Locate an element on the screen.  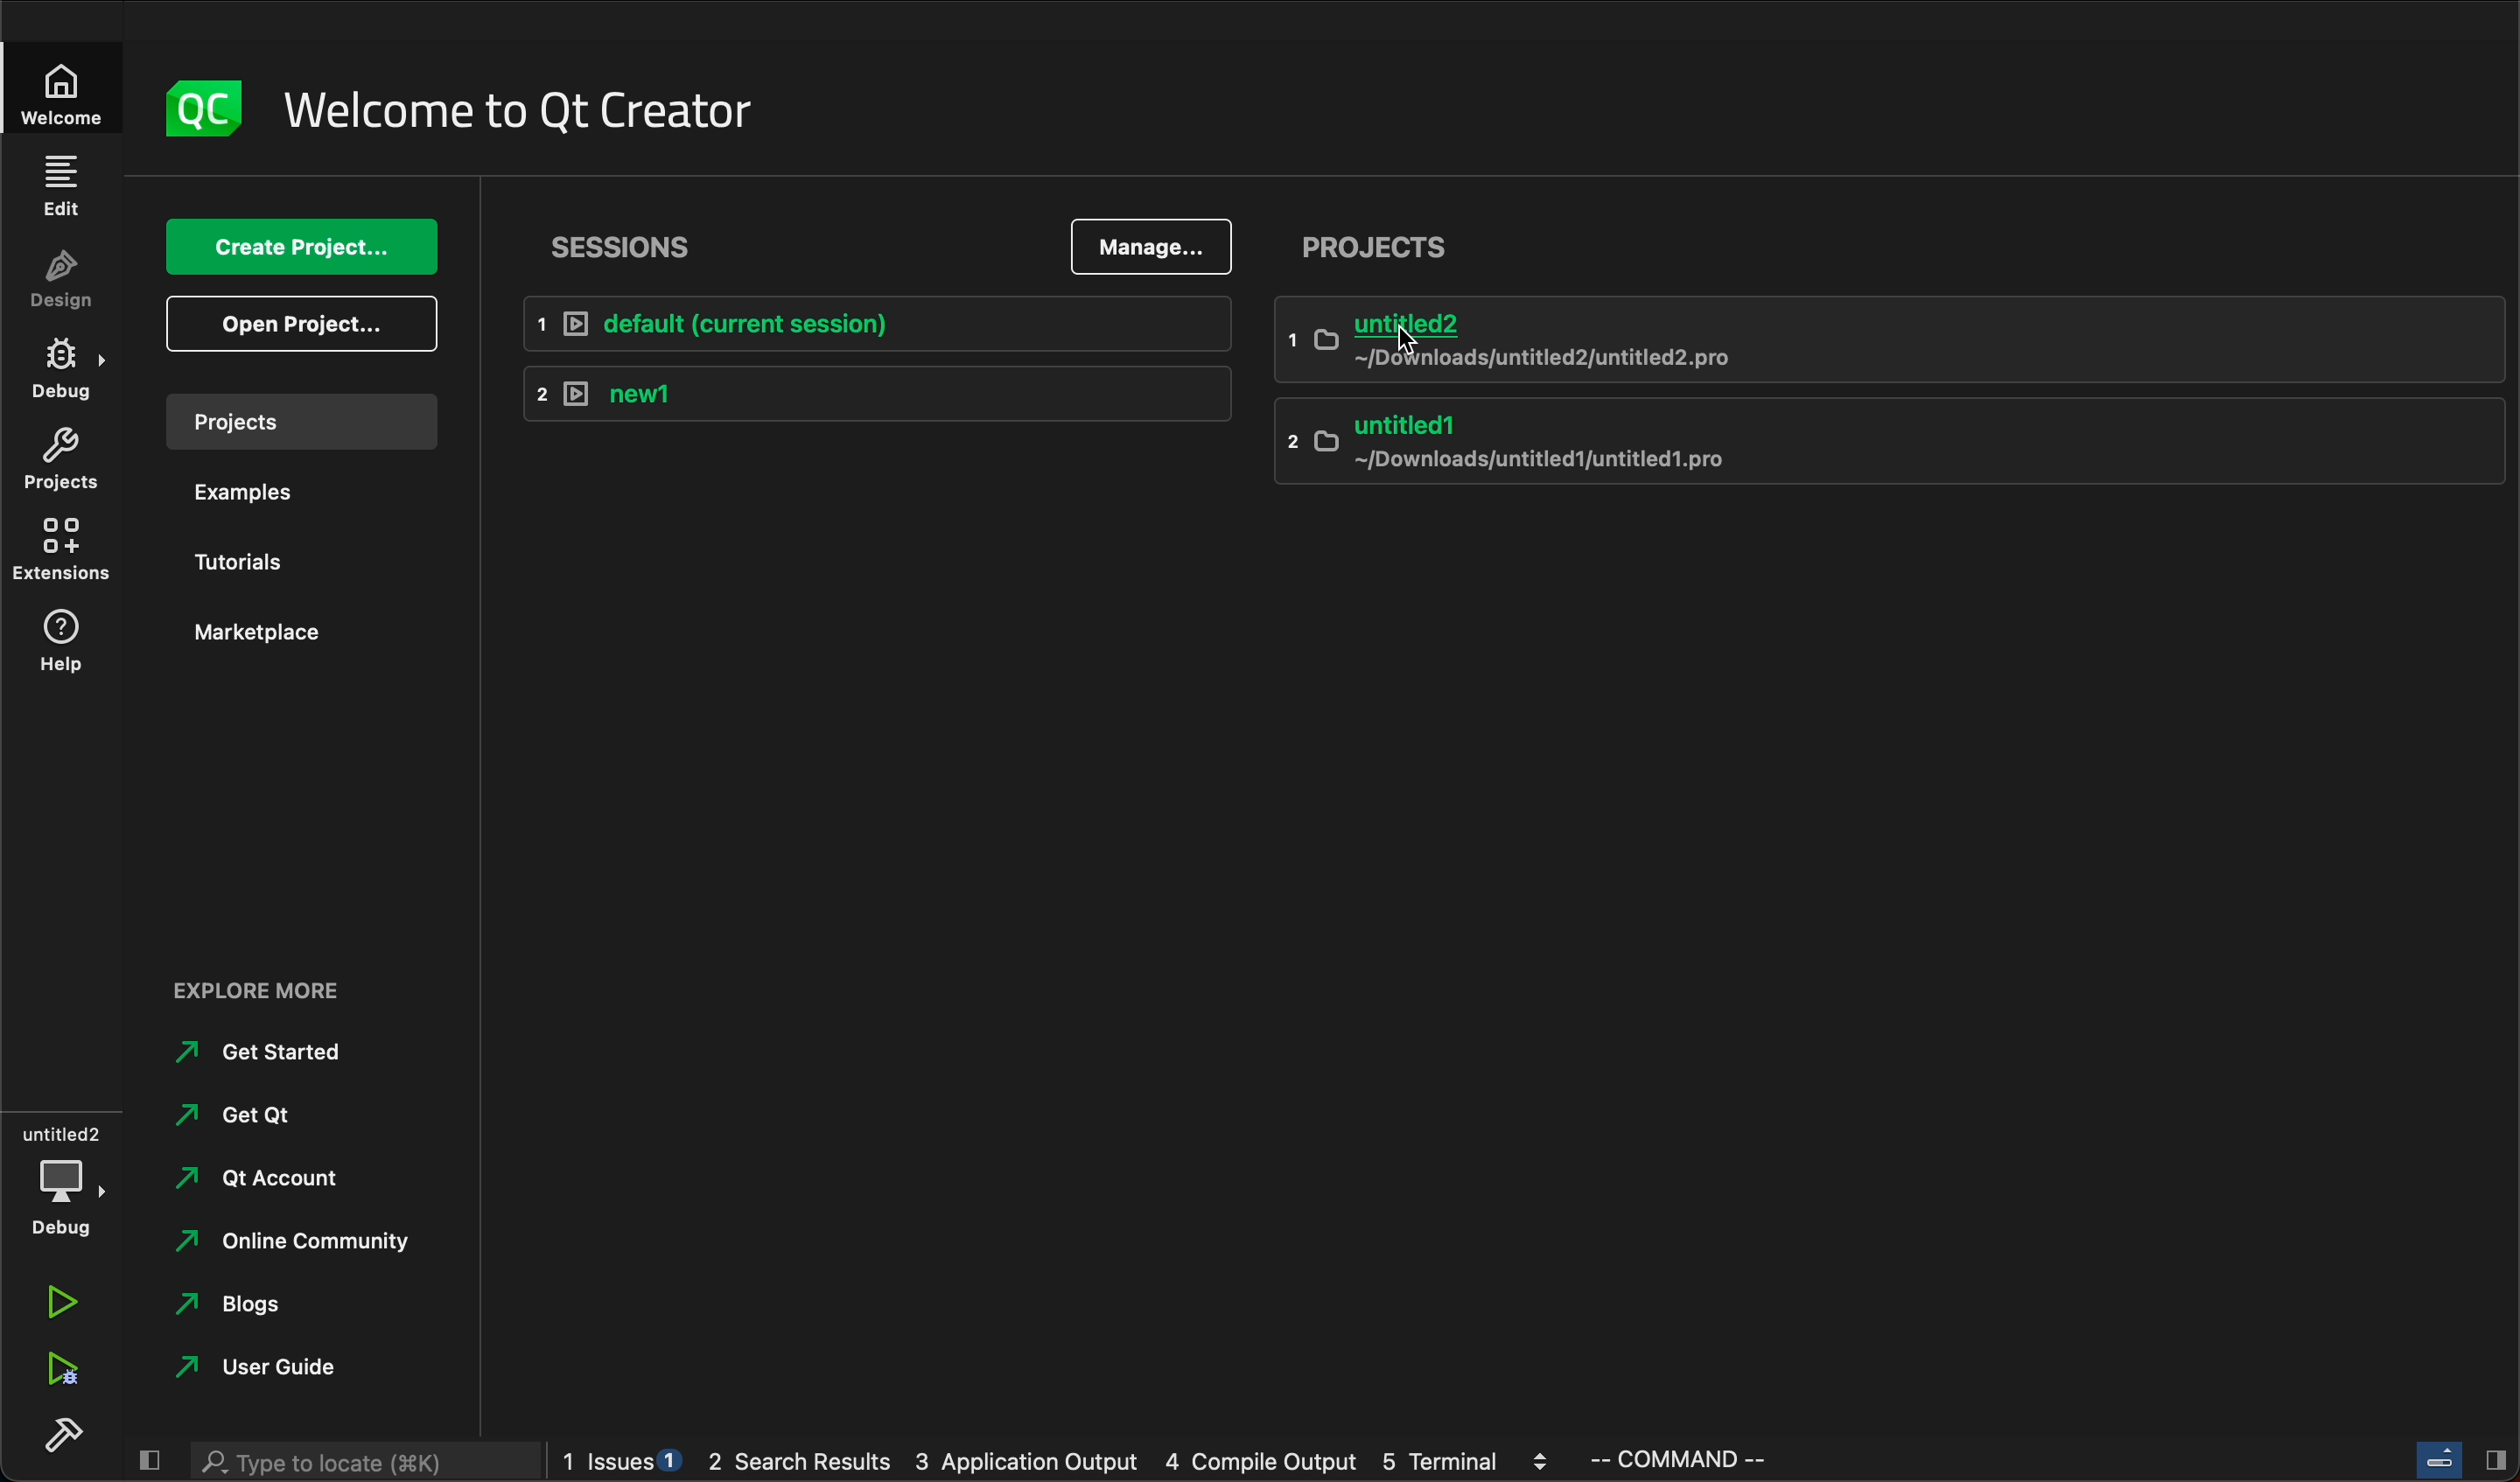
create is located at coordinates (301, 248).